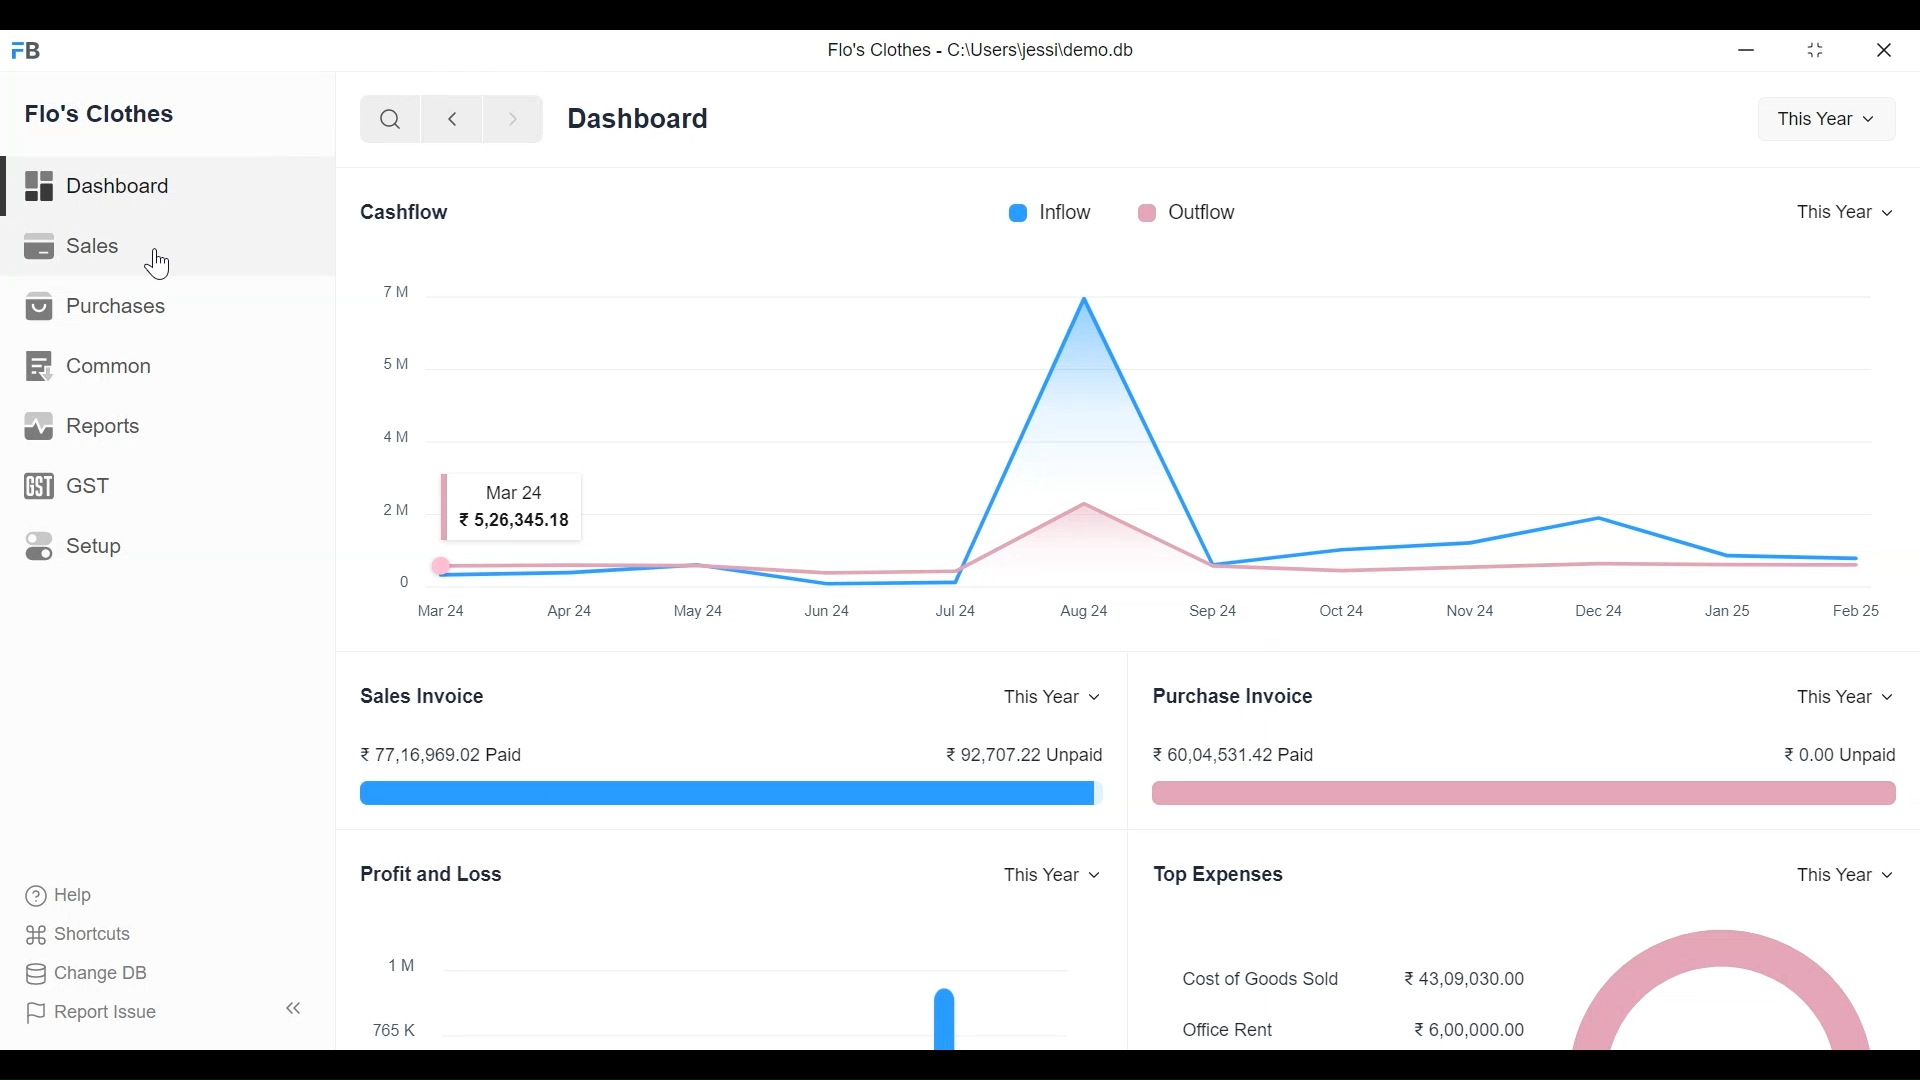 The height and width of the screenshot is (1080, 1920). Describe the element at coordinates (1839, 757) in the screenshot. I see `% 0.00 Unpaid` at that location.